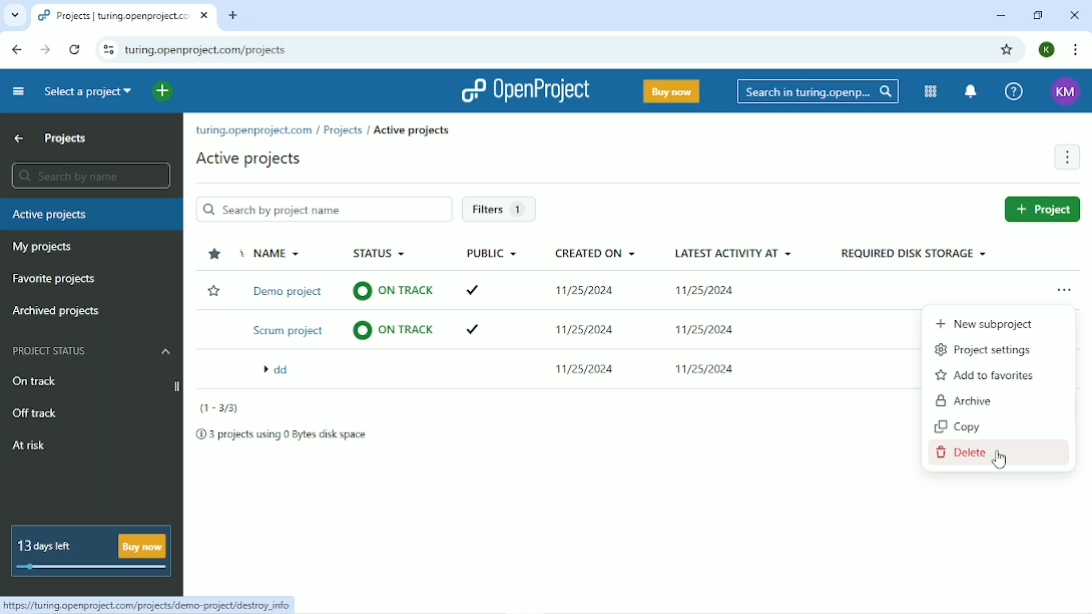 This screenshot has width=1092, height=614. Describe the element at coordinates (480, 291) in the screenshot. I see `ticked` at that location.